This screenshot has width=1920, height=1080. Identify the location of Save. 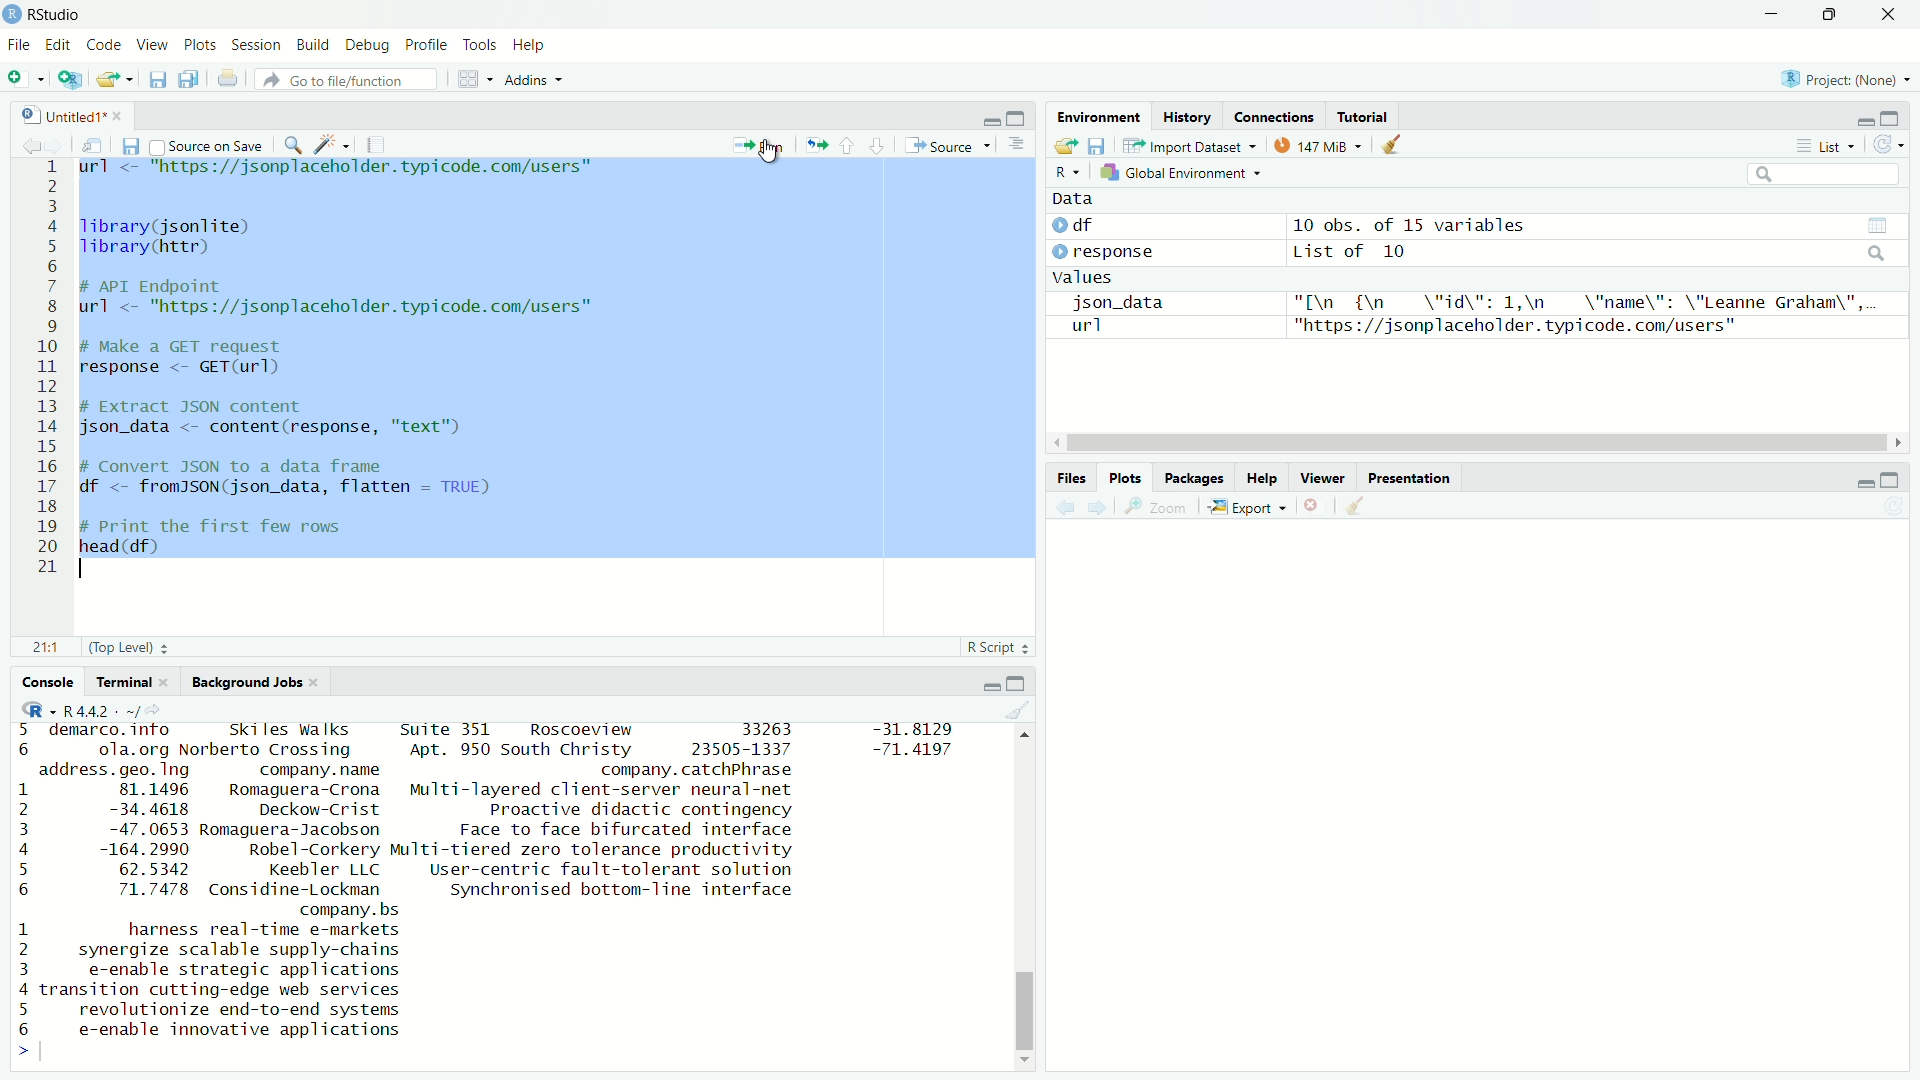
(1096, 146).